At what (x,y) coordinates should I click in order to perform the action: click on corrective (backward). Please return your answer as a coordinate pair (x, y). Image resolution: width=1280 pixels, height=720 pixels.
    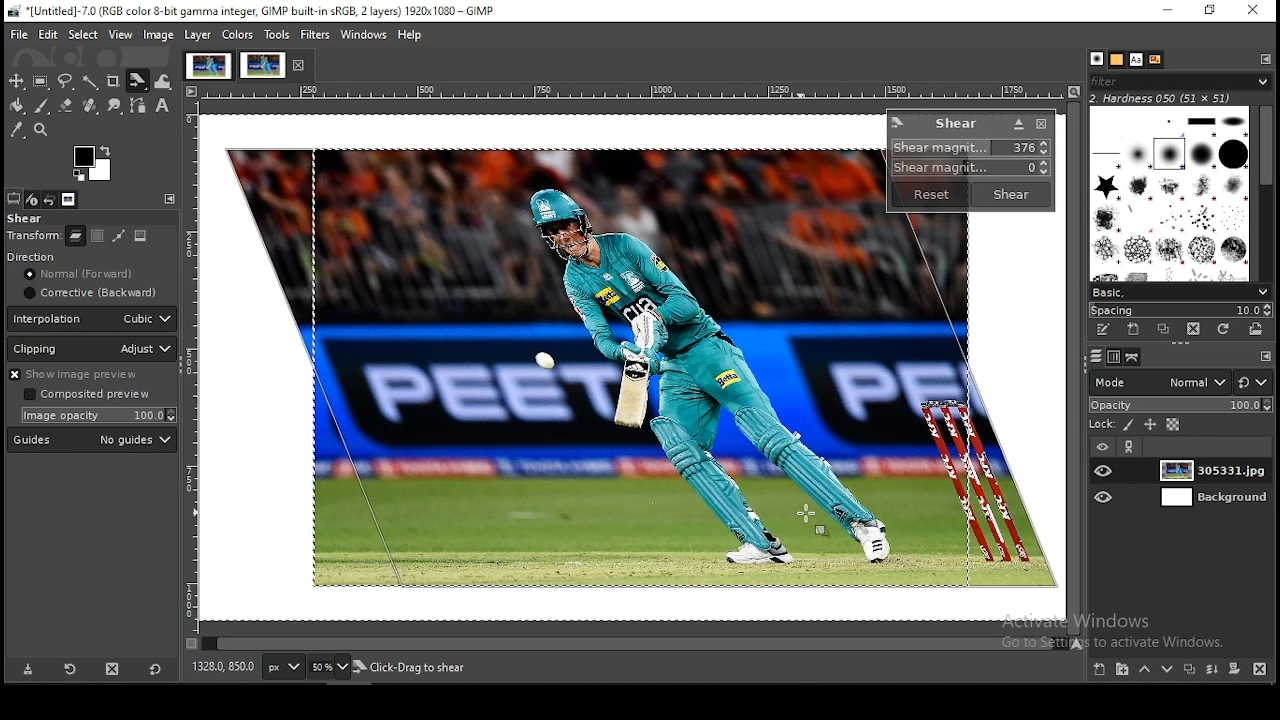
    Looking at the image, I should click on (89, 294).